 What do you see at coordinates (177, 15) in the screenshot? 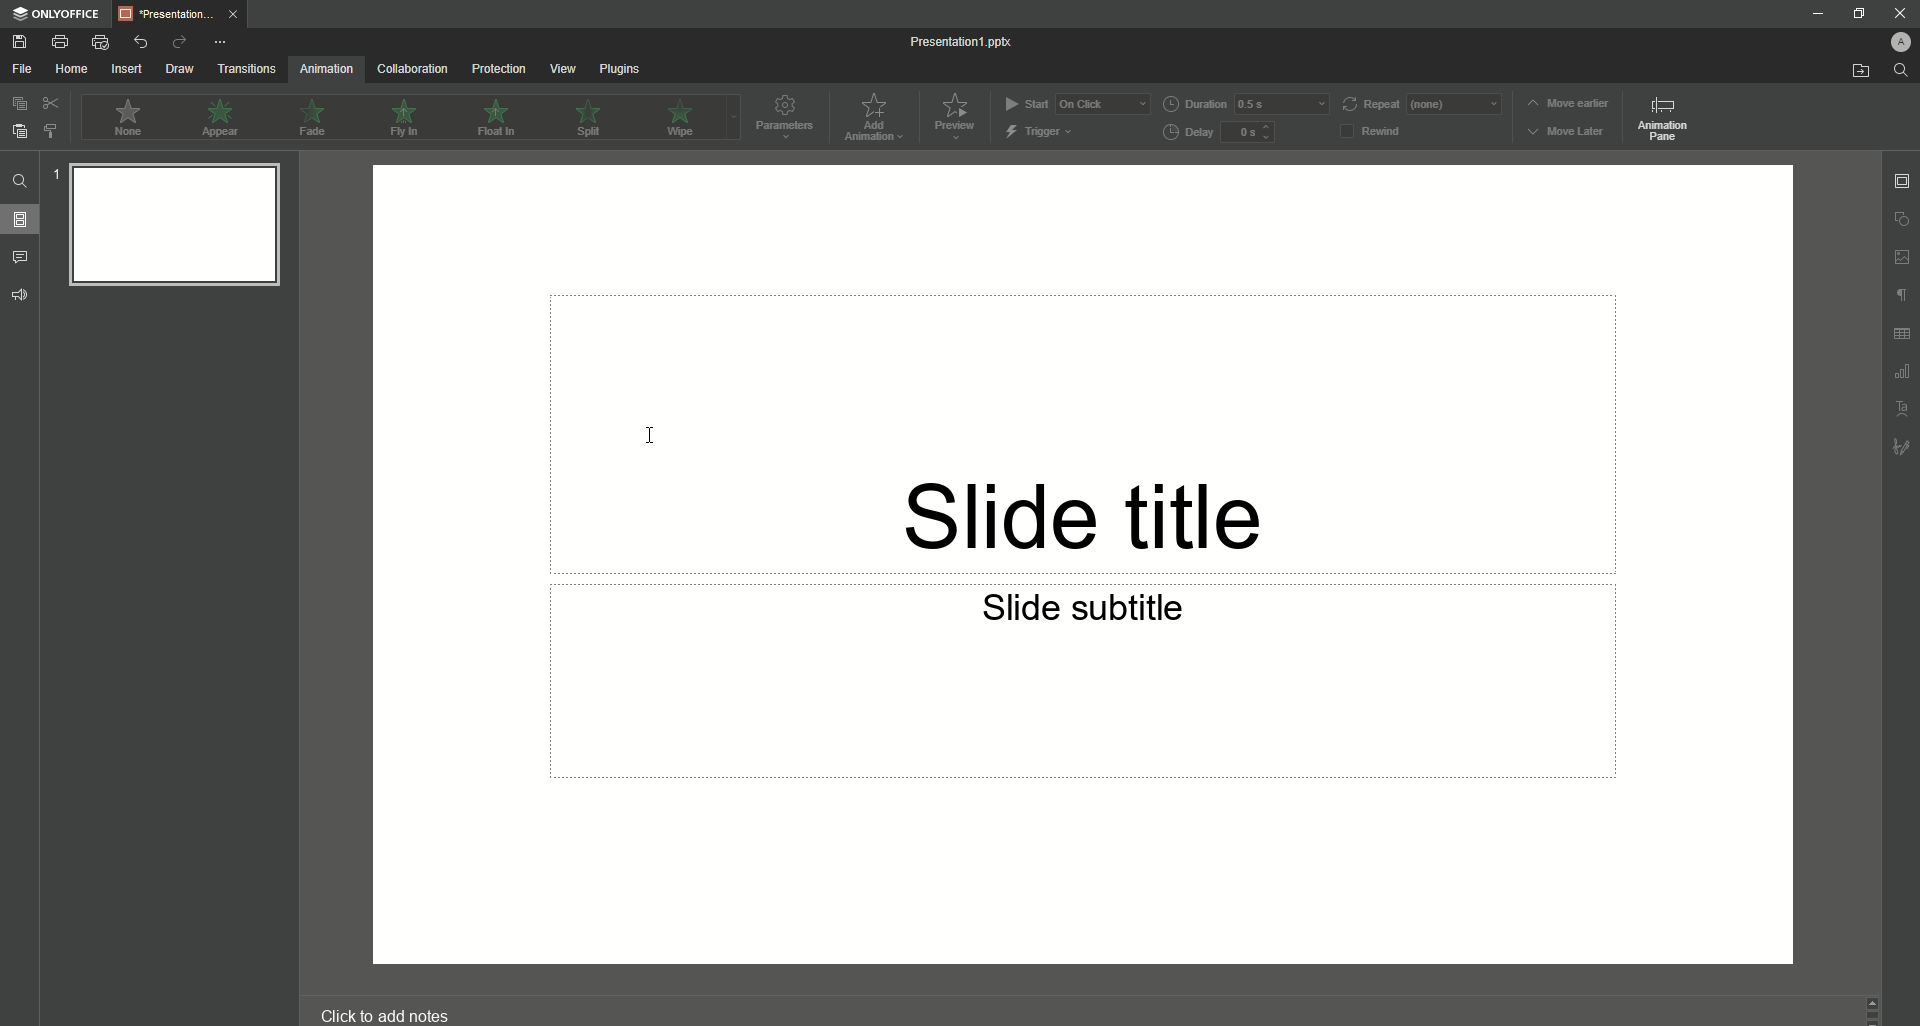
I see `Tab 1` at bounding box center [177, 15].